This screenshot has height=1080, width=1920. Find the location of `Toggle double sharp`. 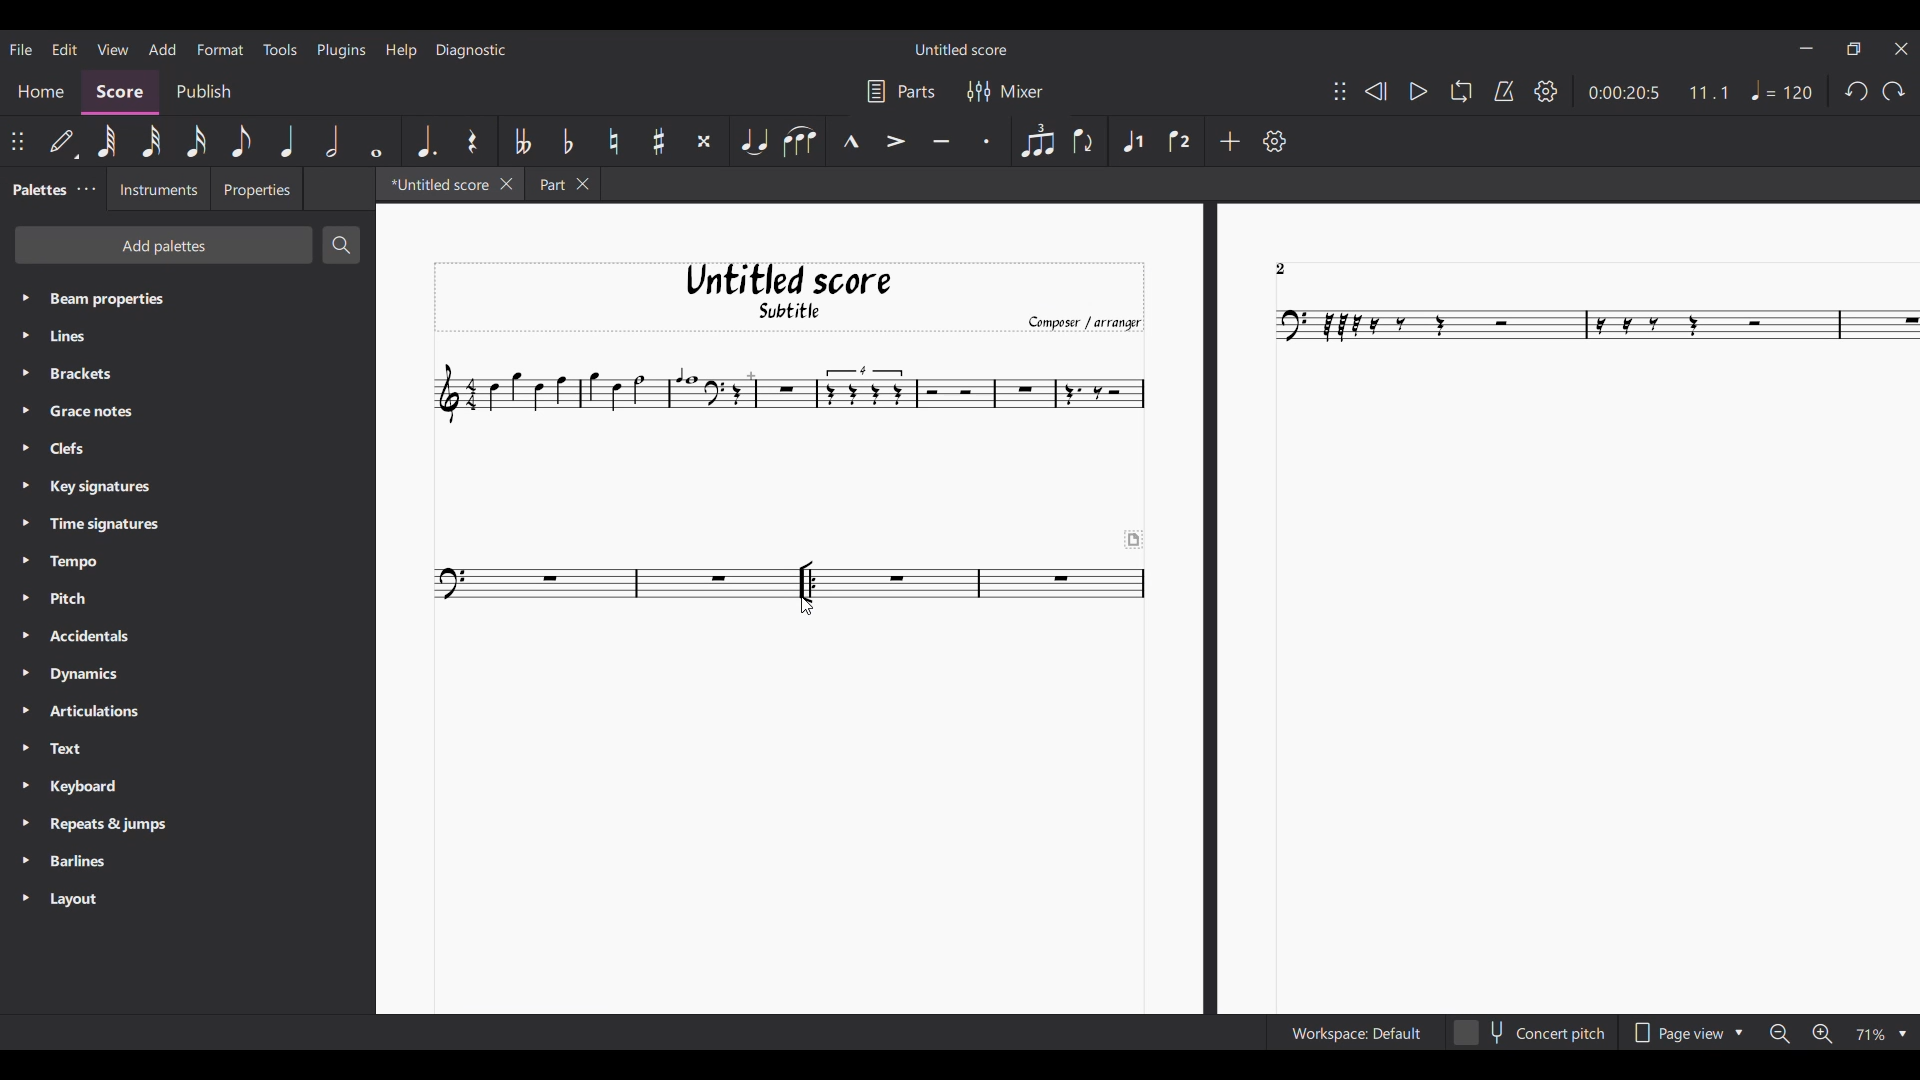

Toggle double sharp is located at coordinates (703, 142).